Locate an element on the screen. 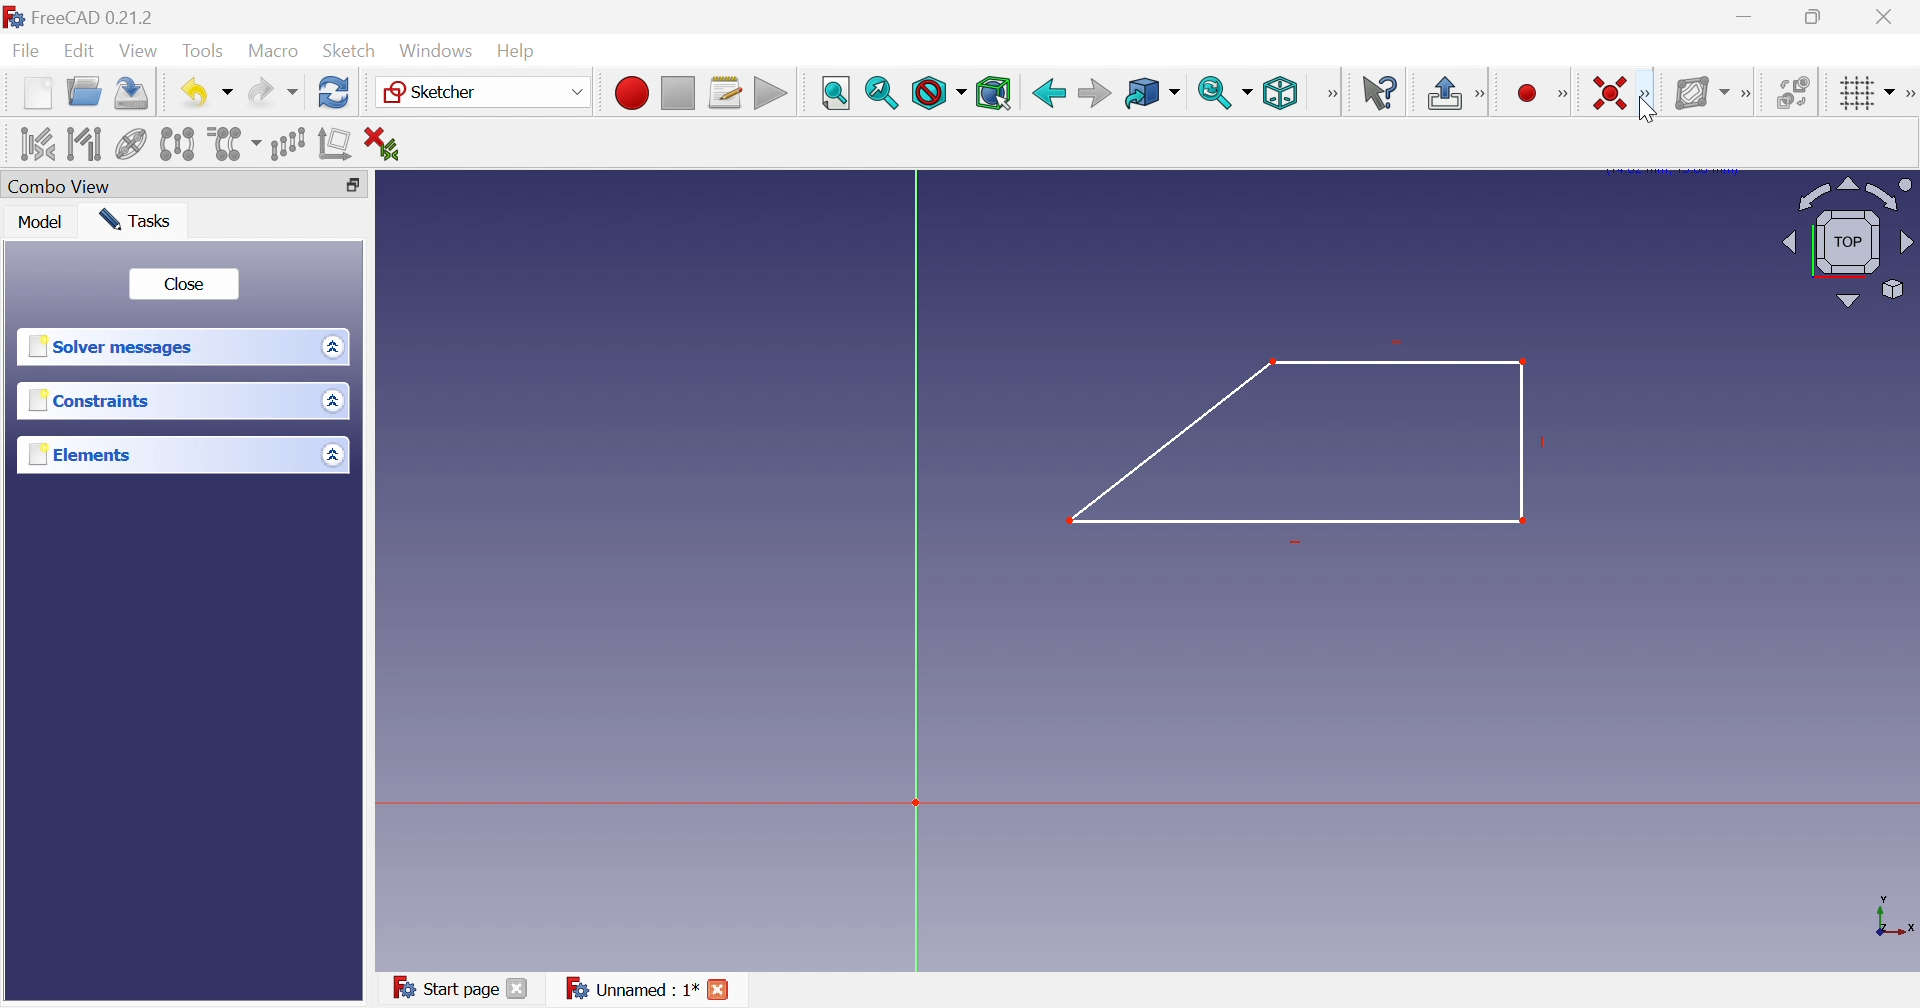 This screenshot has width=1920, height=1008. Toggle grid is located at coordinates (1852, 93).